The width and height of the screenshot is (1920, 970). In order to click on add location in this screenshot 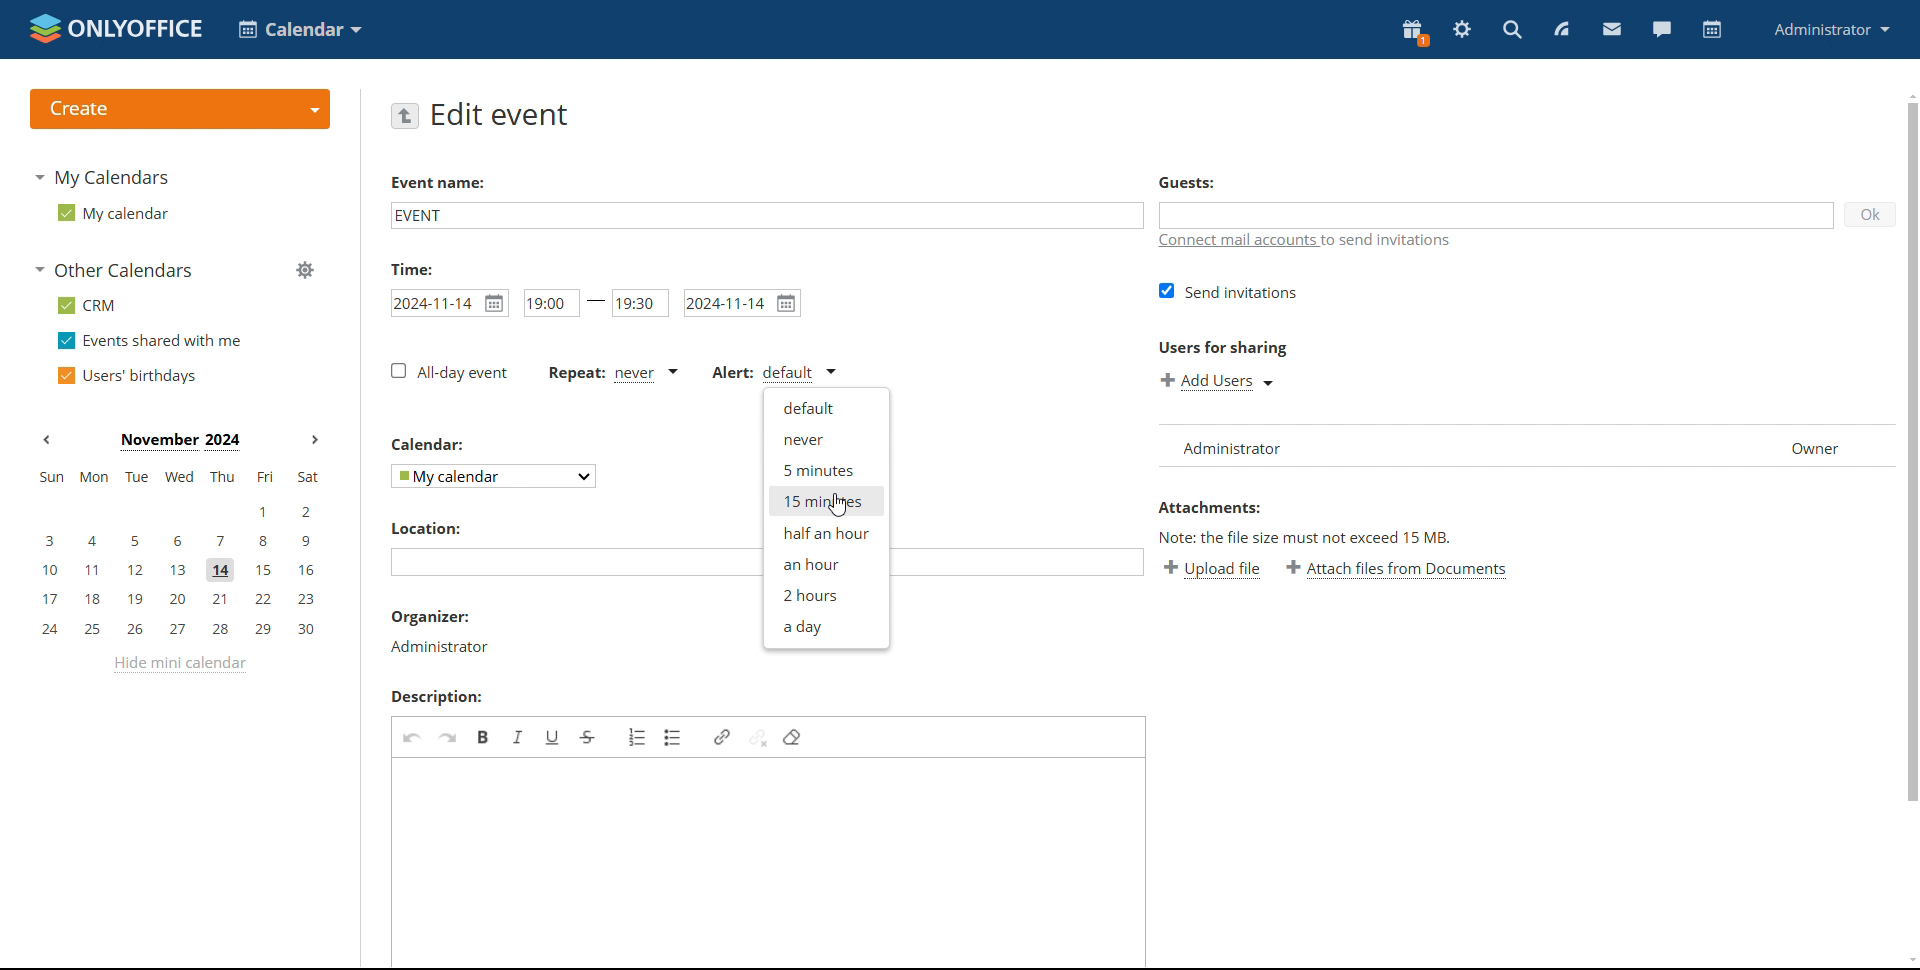, I will do `click(570, 563)`.